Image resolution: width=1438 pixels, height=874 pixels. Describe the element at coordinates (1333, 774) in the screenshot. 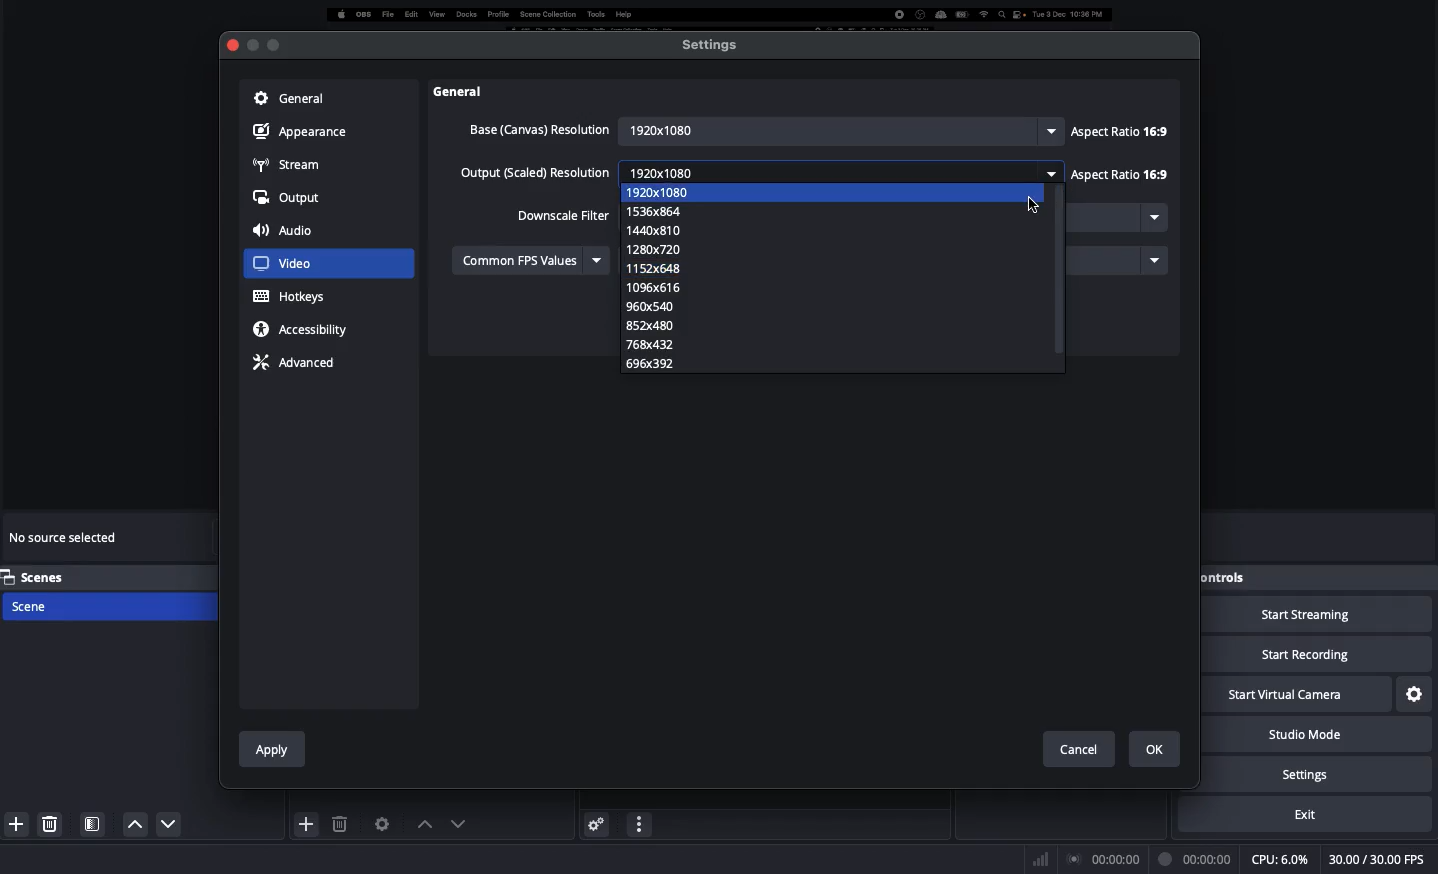

I see `Settings` at that location.